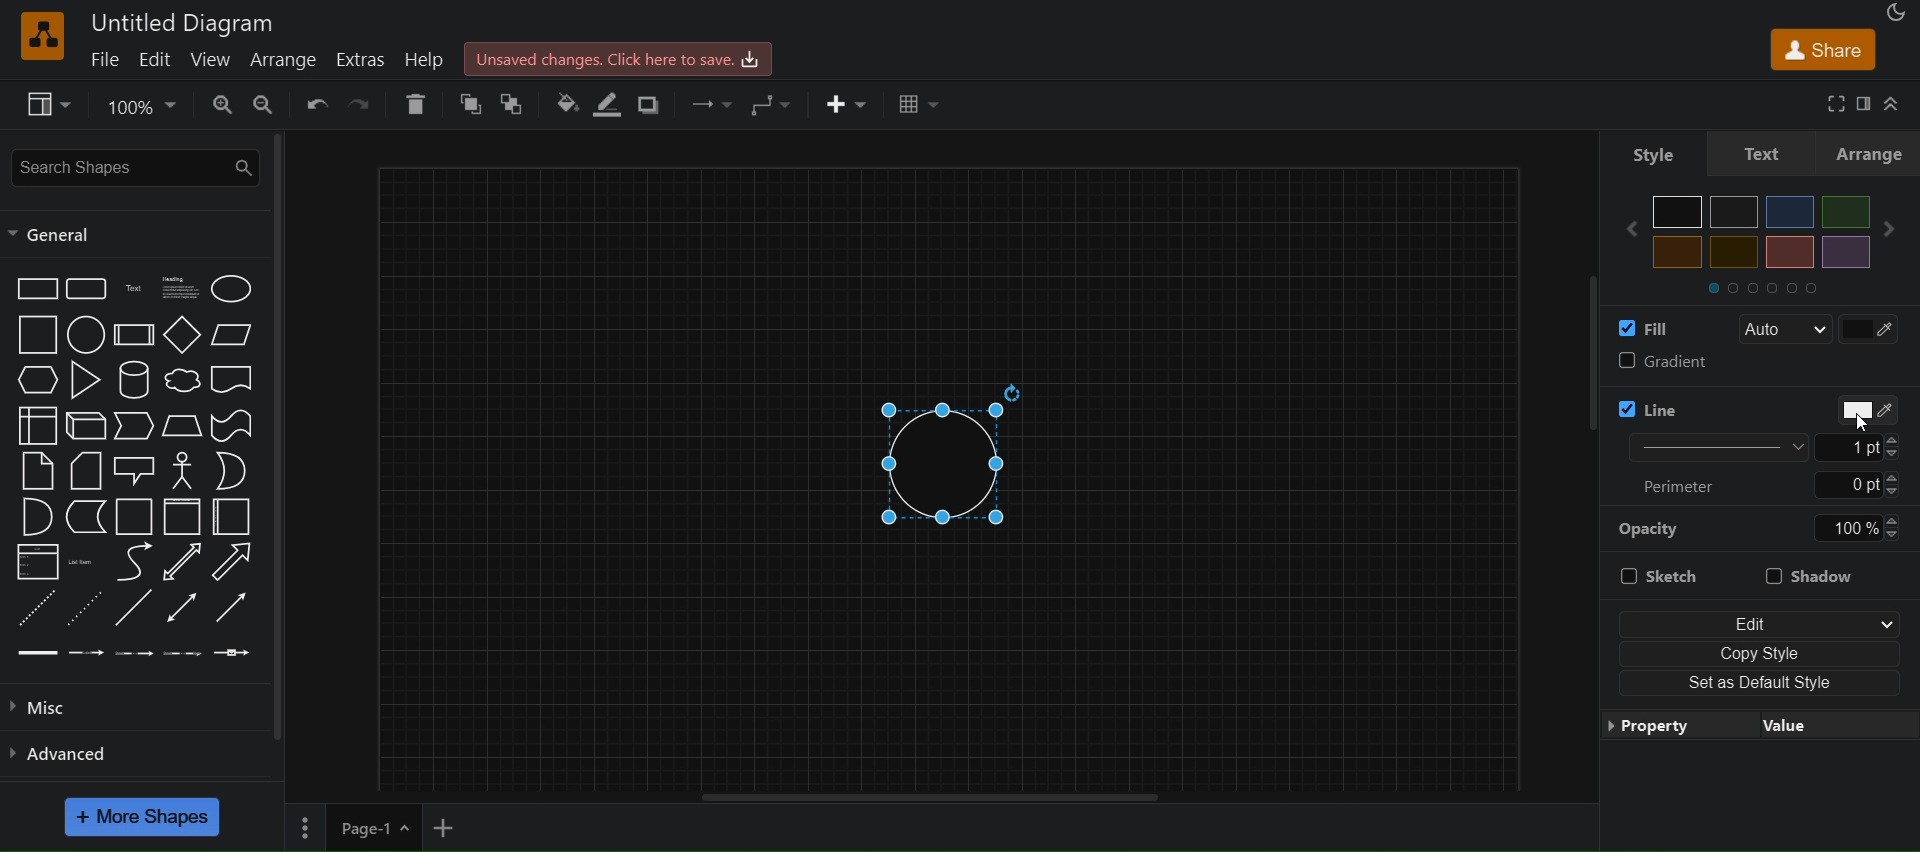 The height and width of the screenshot is (852, 1920). I want to click on line thickness, so click(1704, 446).